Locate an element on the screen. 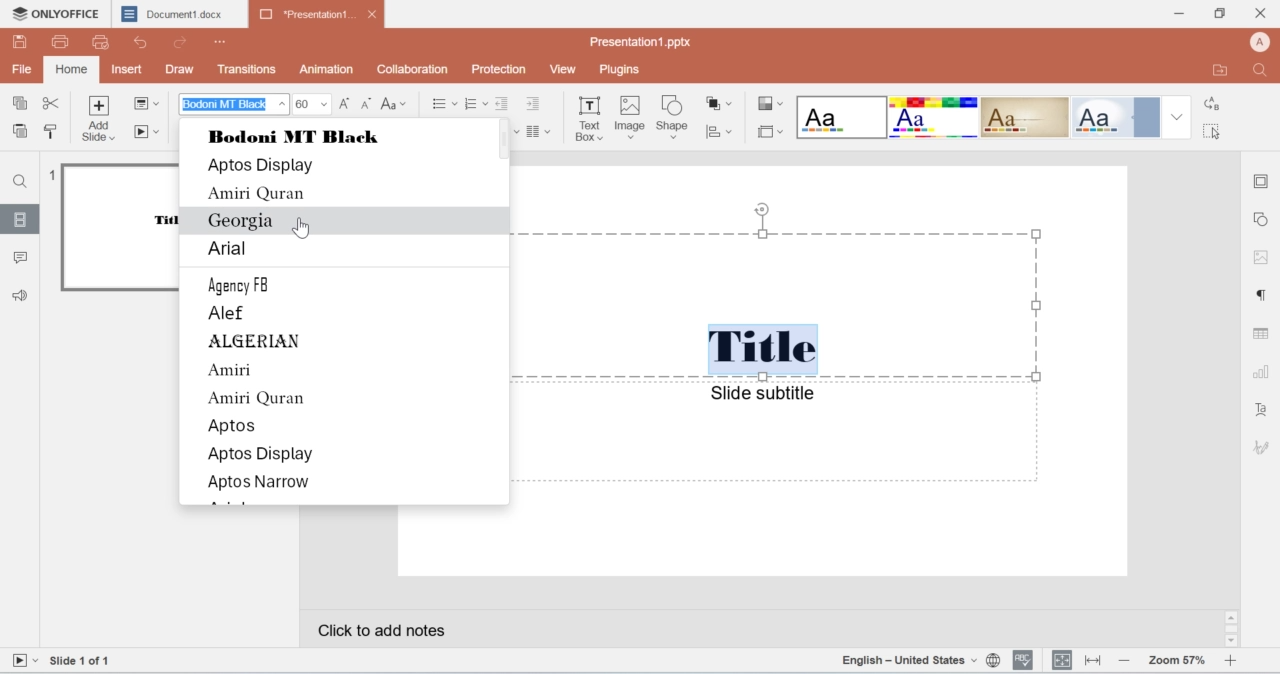 The image size is (1280, 674). decrease font size is located at coordinates (366, 104).